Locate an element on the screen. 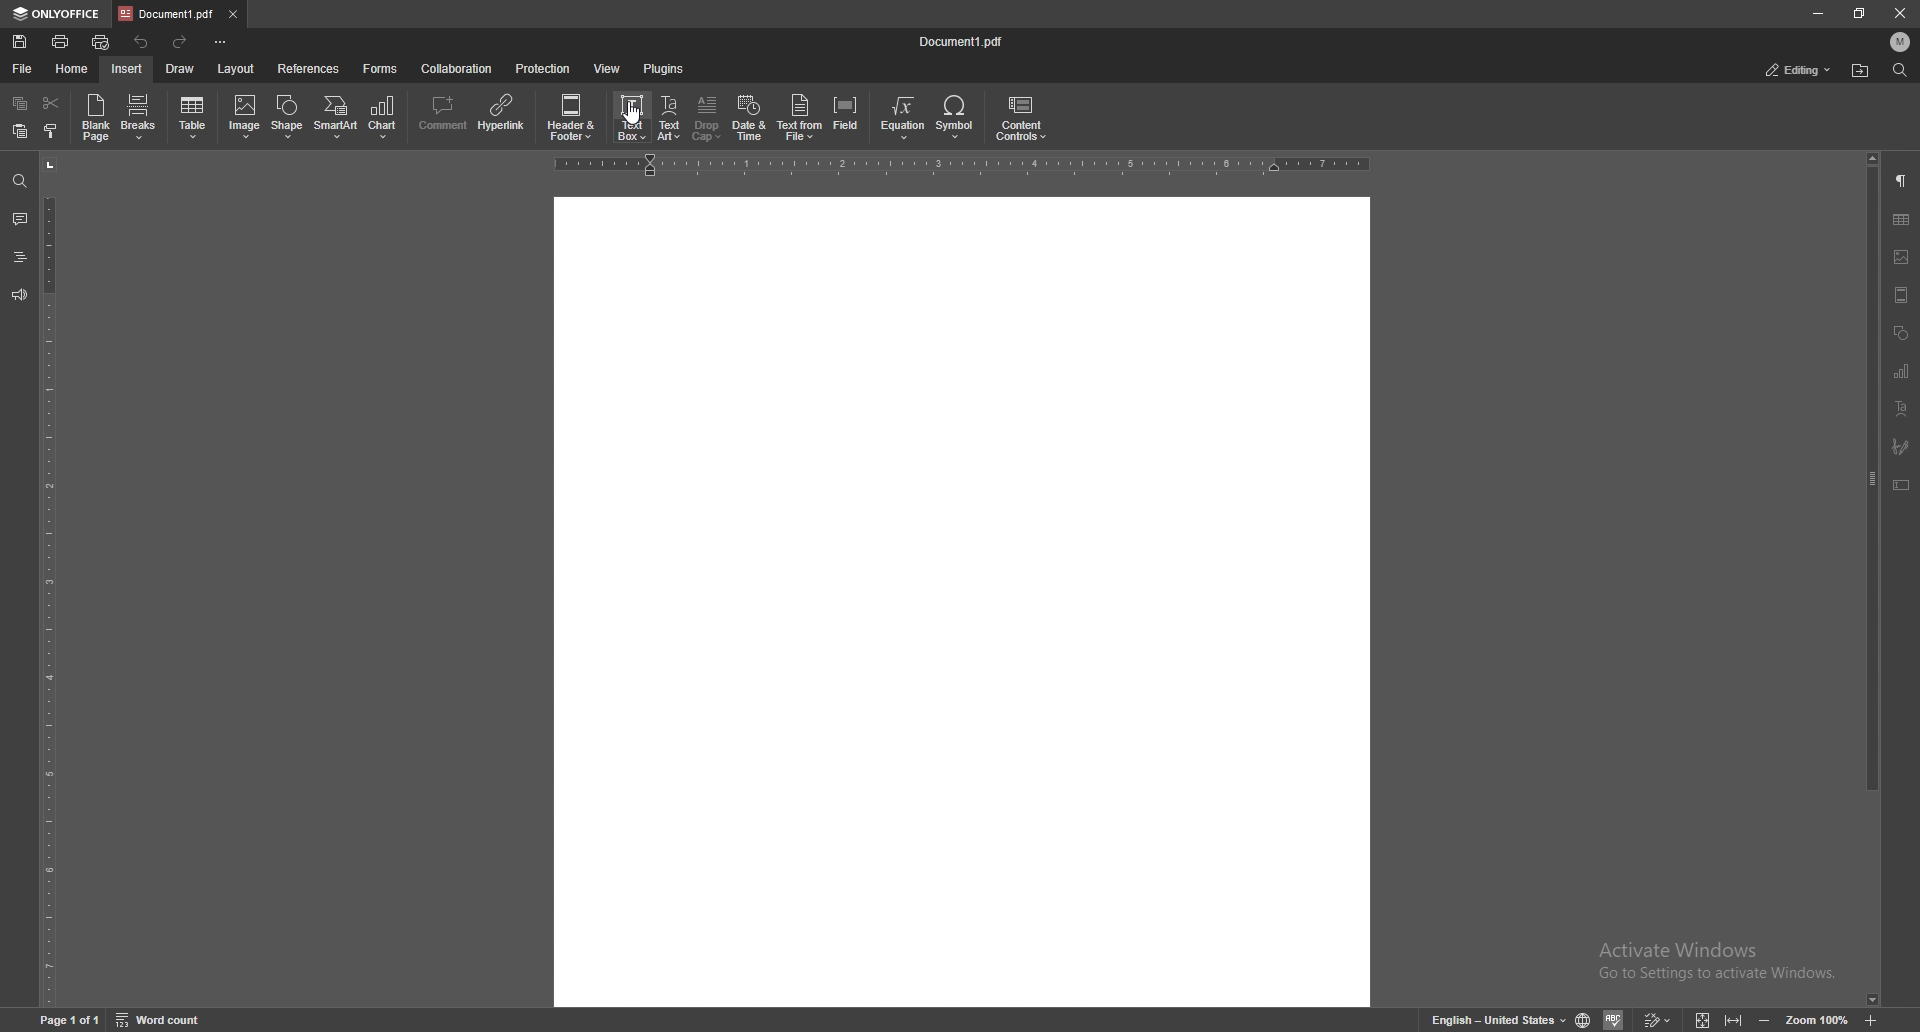 This screenshot has height=1032, width=1920. quick print is located at coordinates (101, 43).